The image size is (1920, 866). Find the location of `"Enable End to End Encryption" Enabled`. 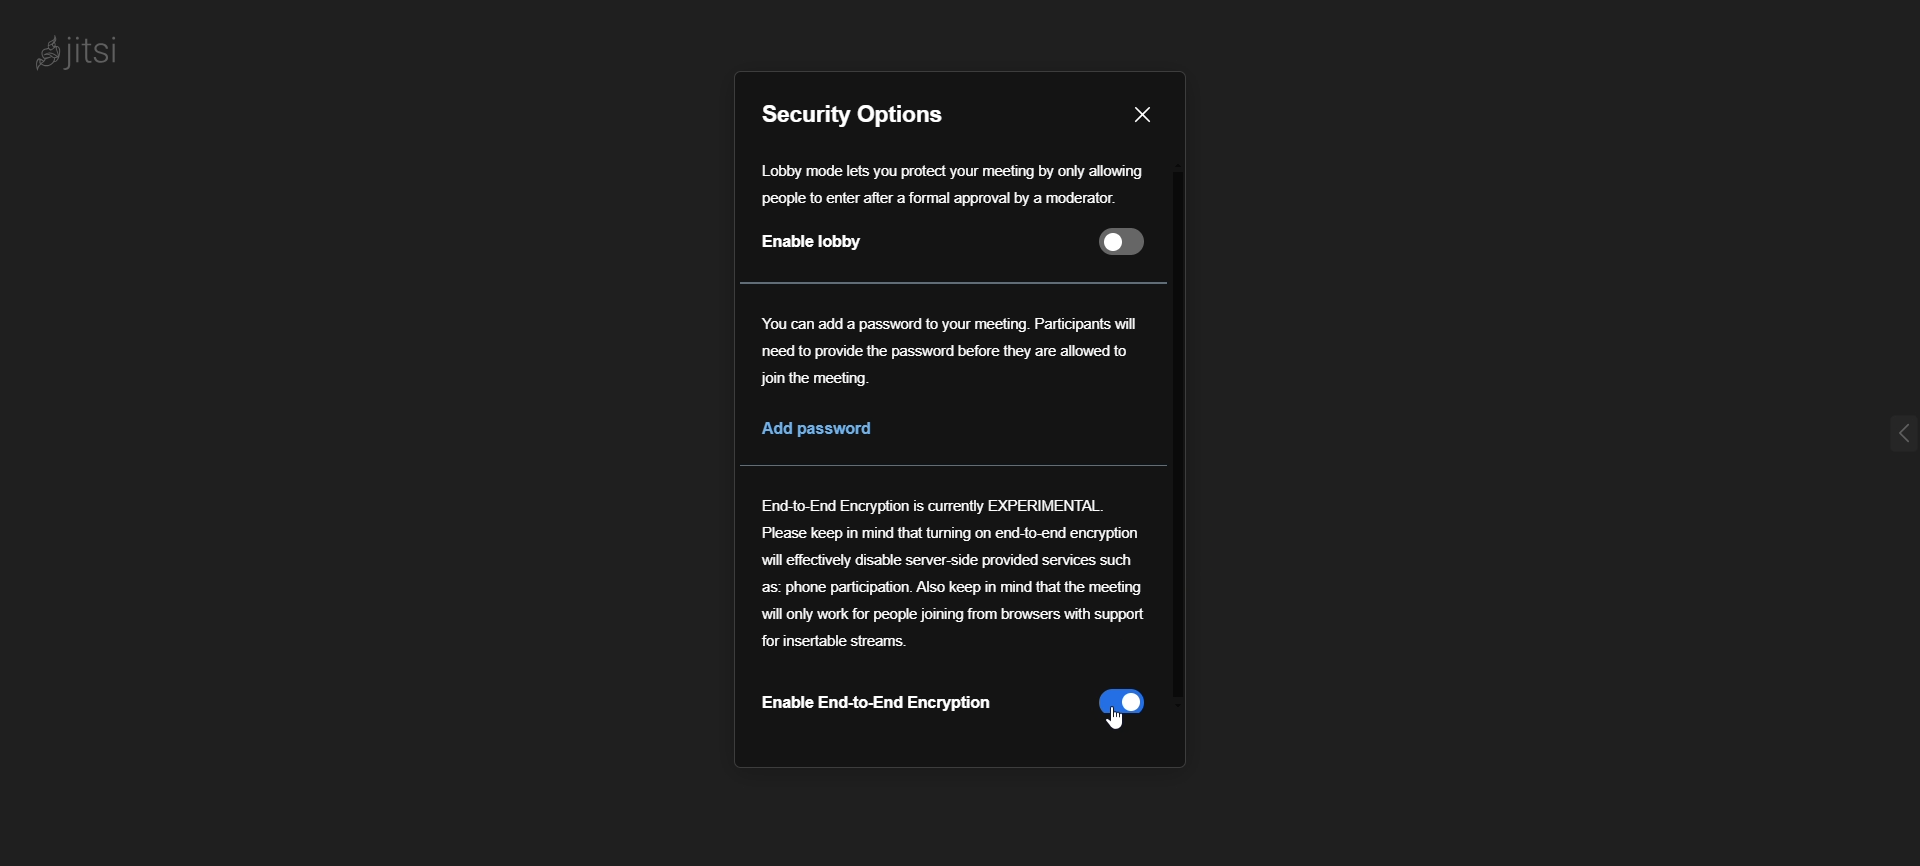

"Enable End to End Encryption" Enabled is located at coordinates (962, 710).